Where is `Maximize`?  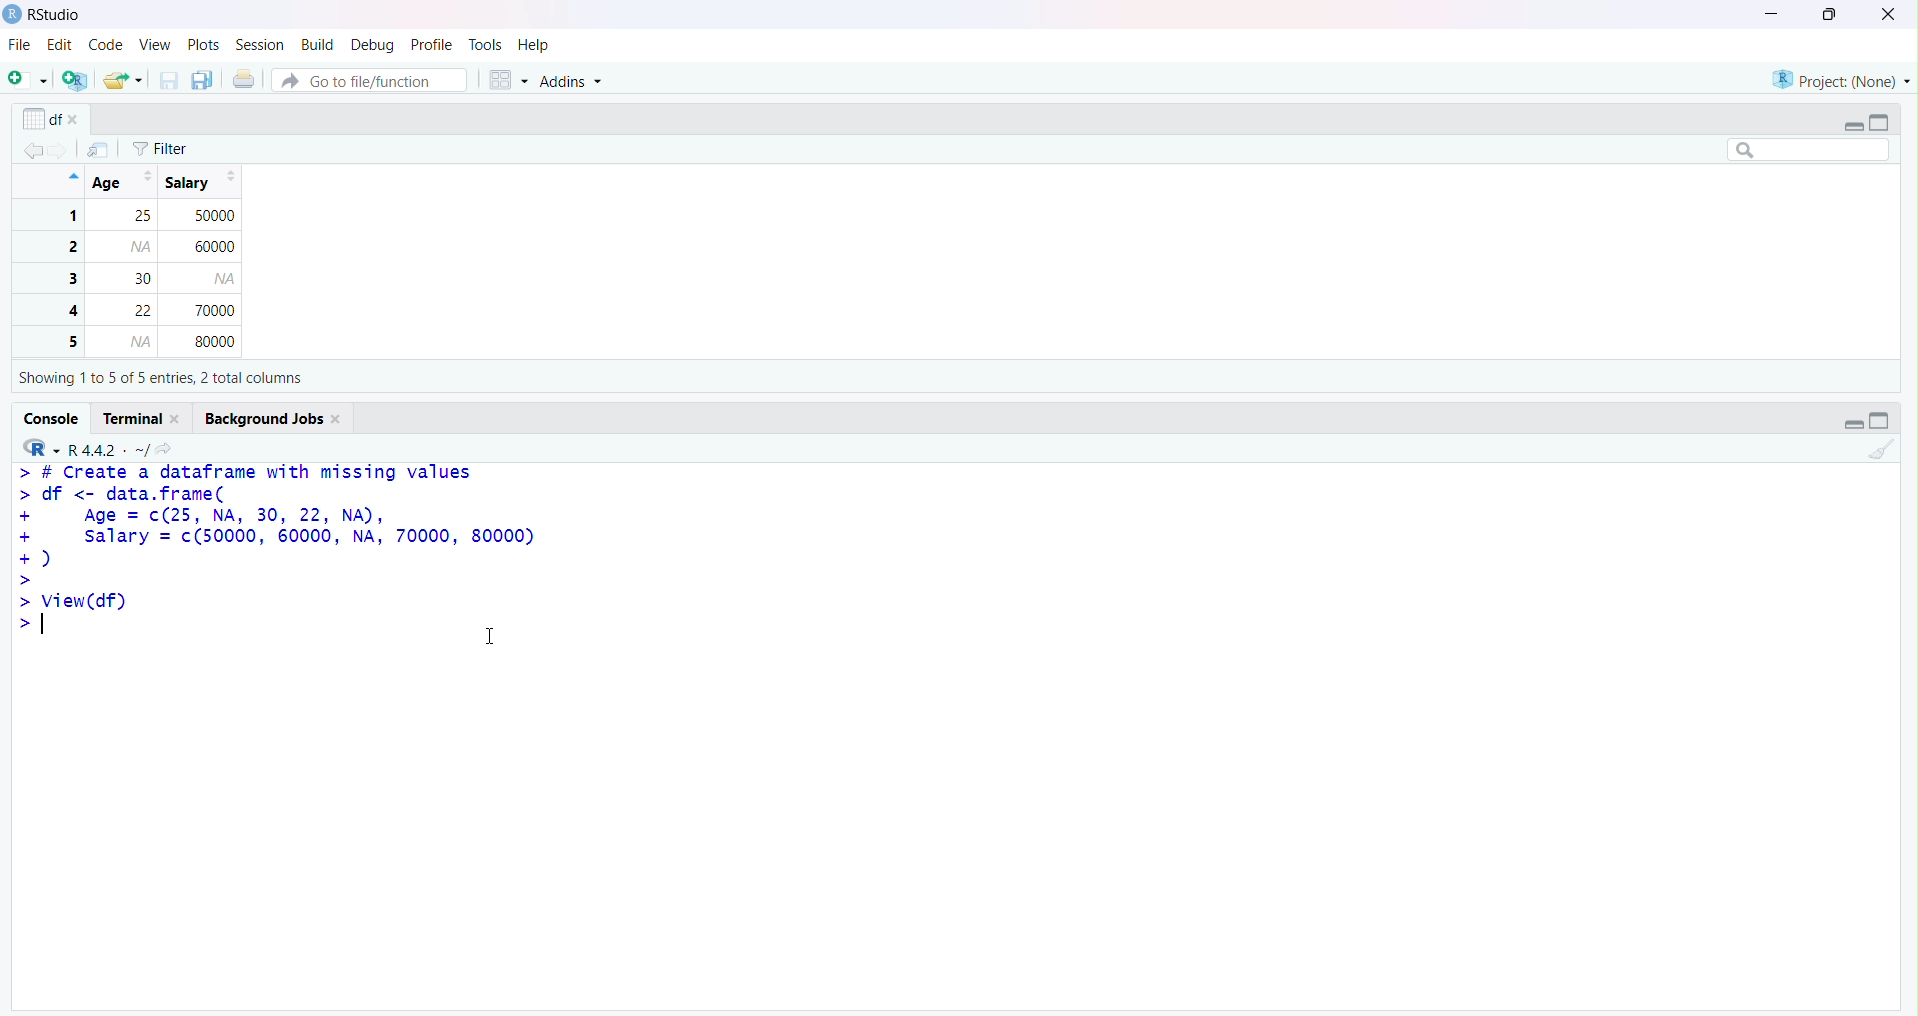 Maximize is located at coordinates (1833, 15).